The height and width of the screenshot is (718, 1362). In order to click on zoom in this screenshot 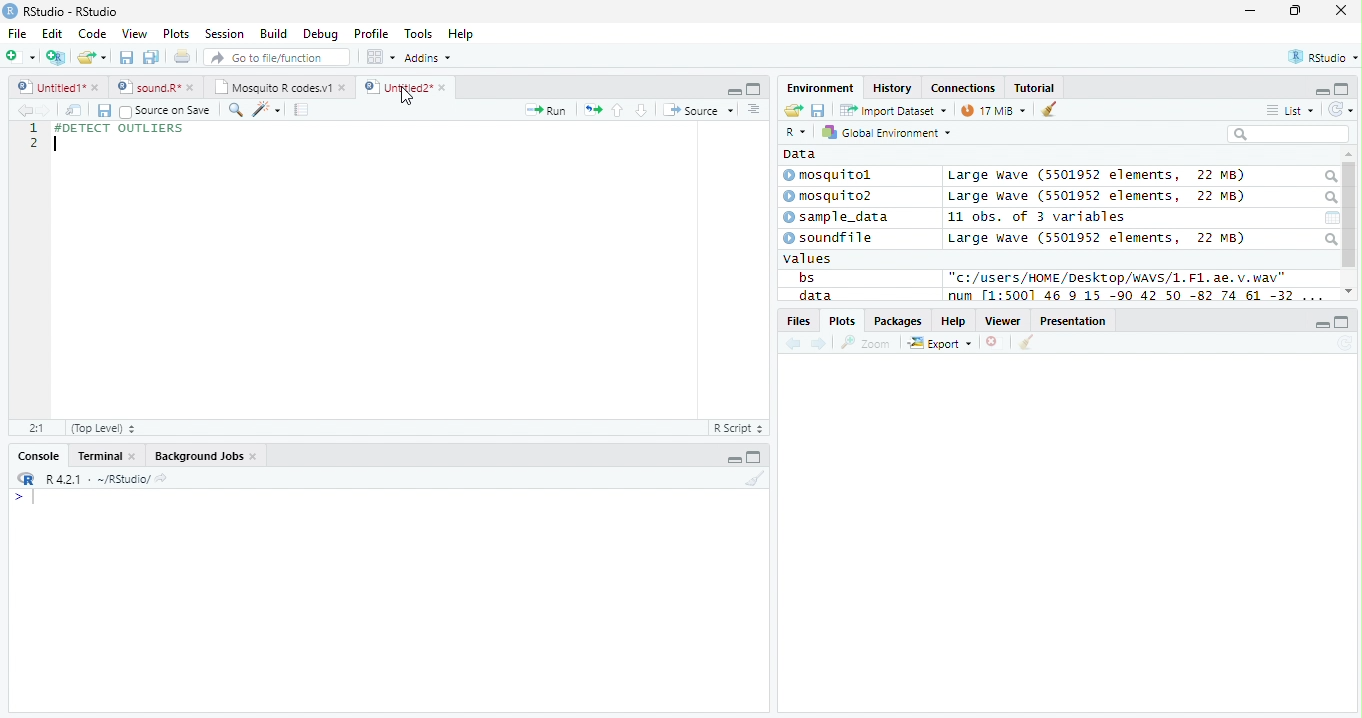, I will do `click(866, 342)`.